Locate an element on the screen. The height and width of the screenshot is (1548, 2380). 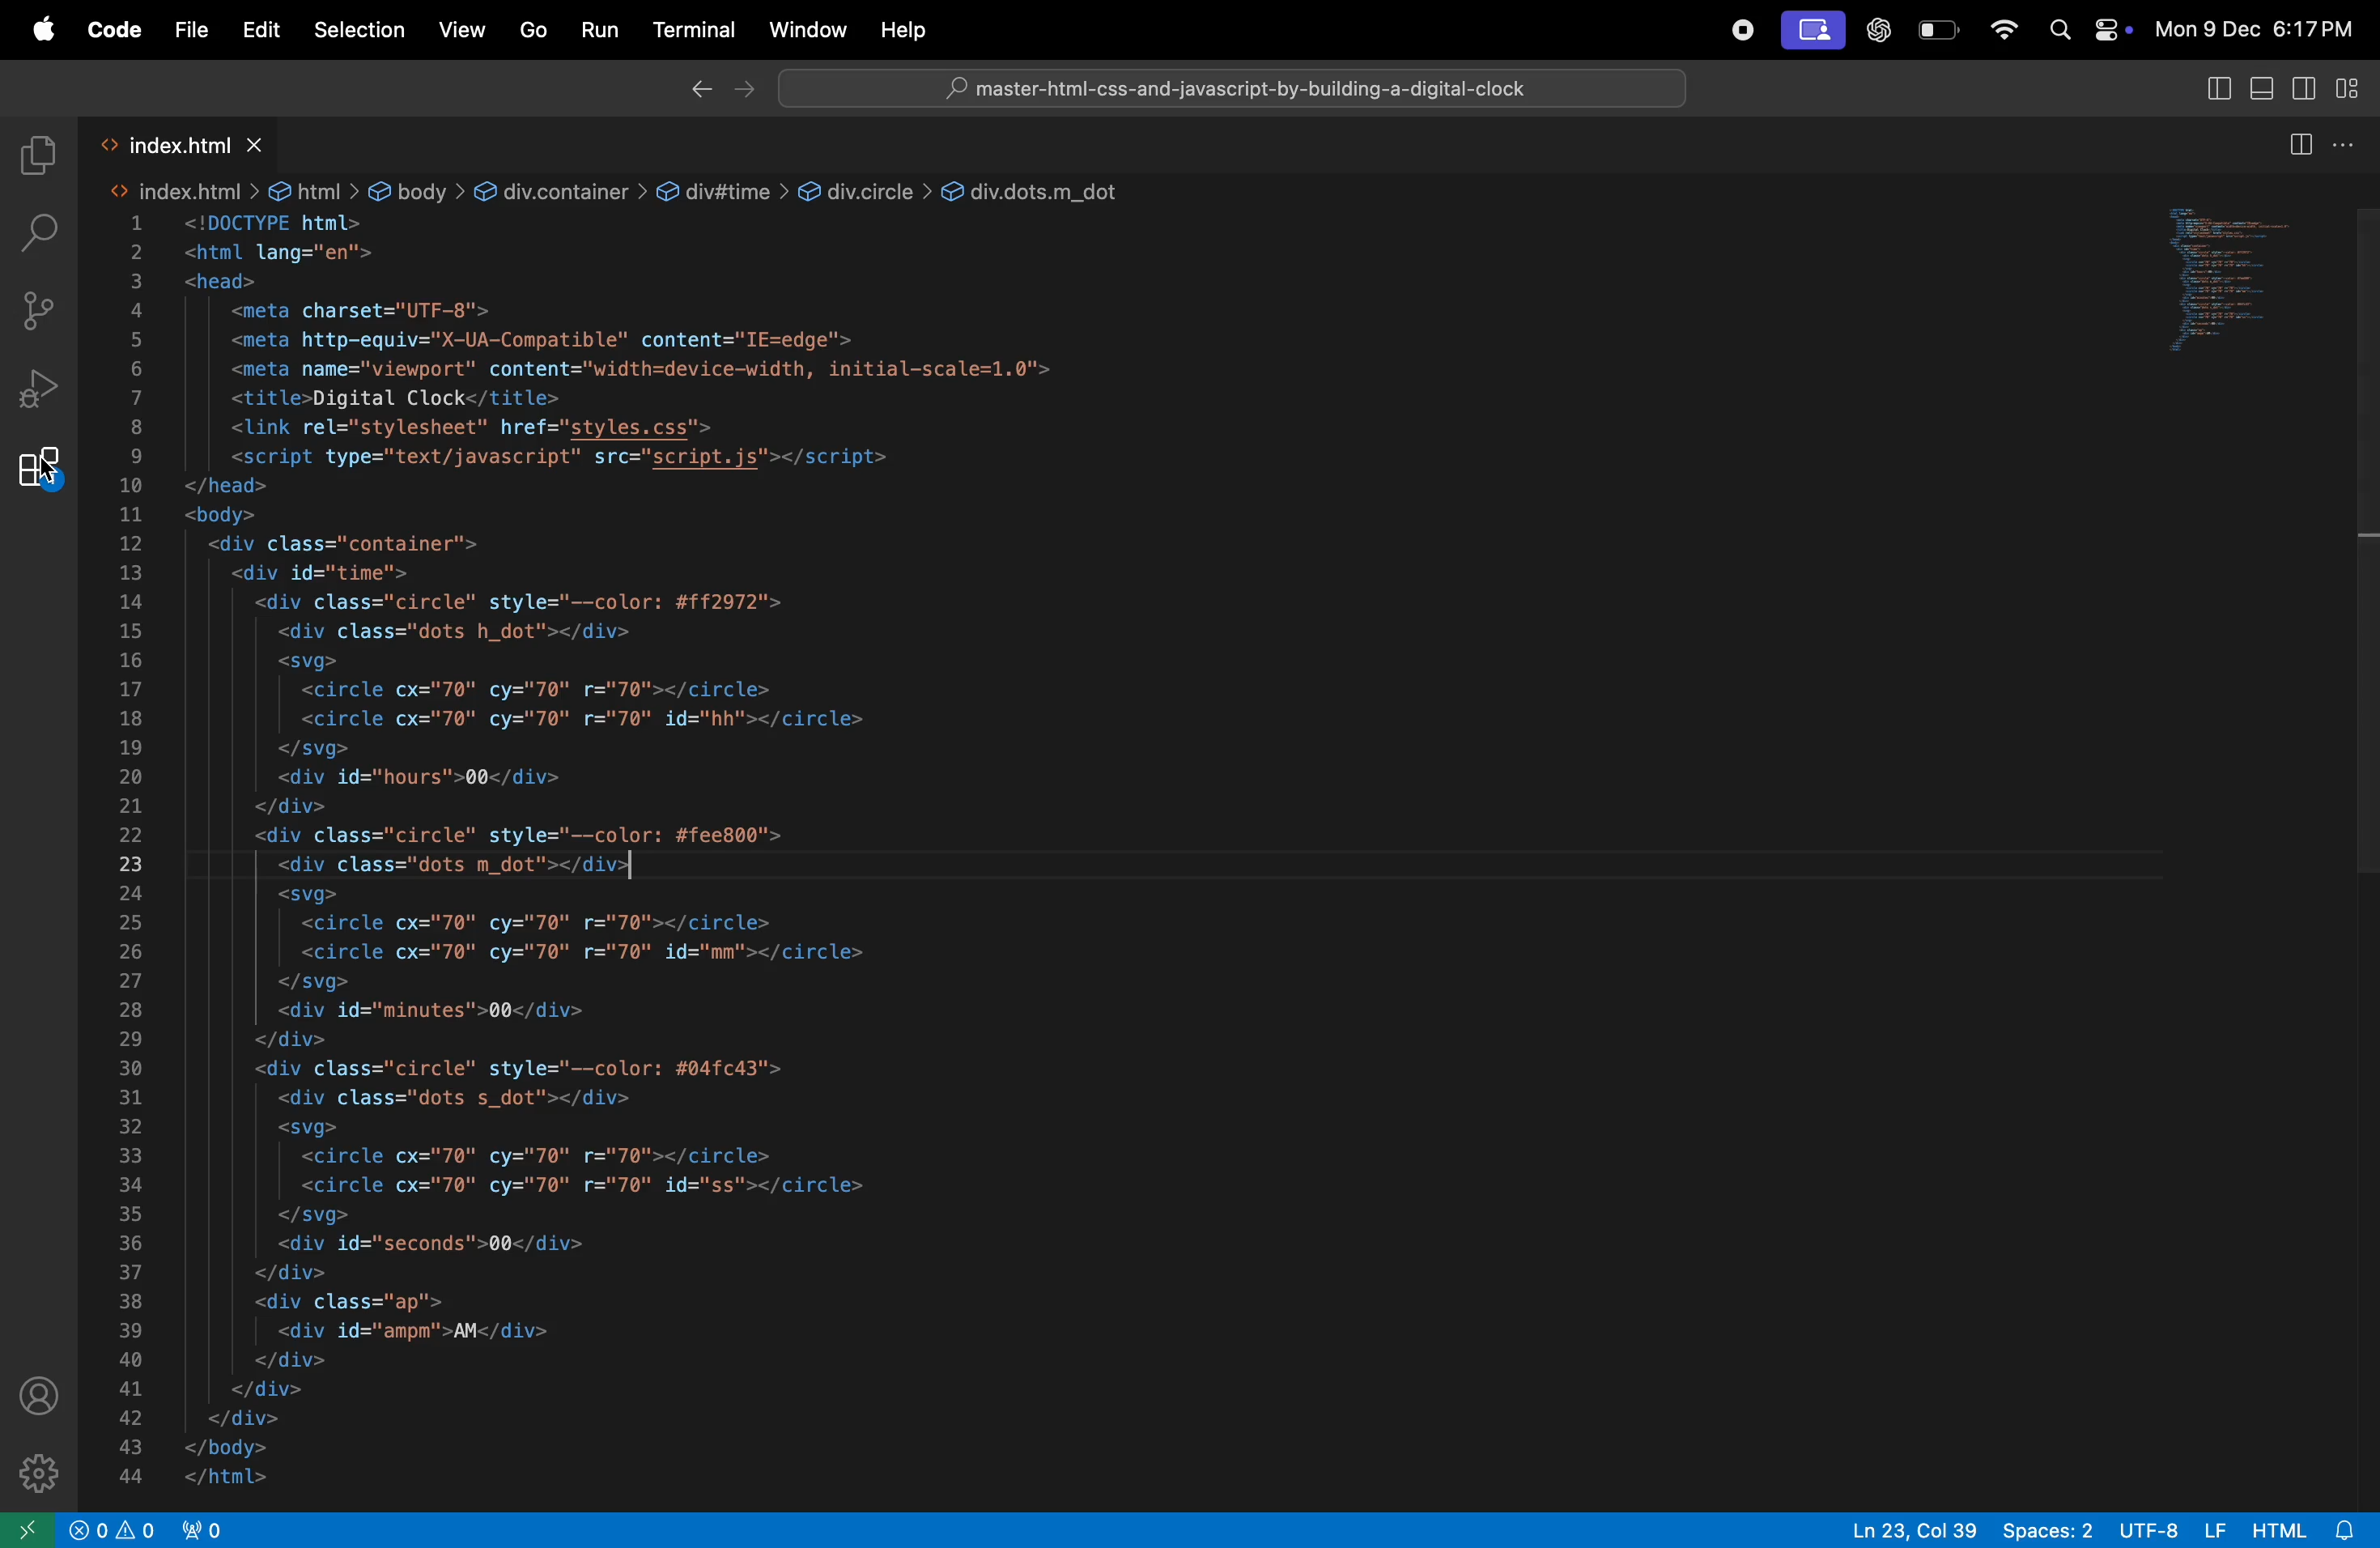
chatgpt is located at coordinates (1881, 32).